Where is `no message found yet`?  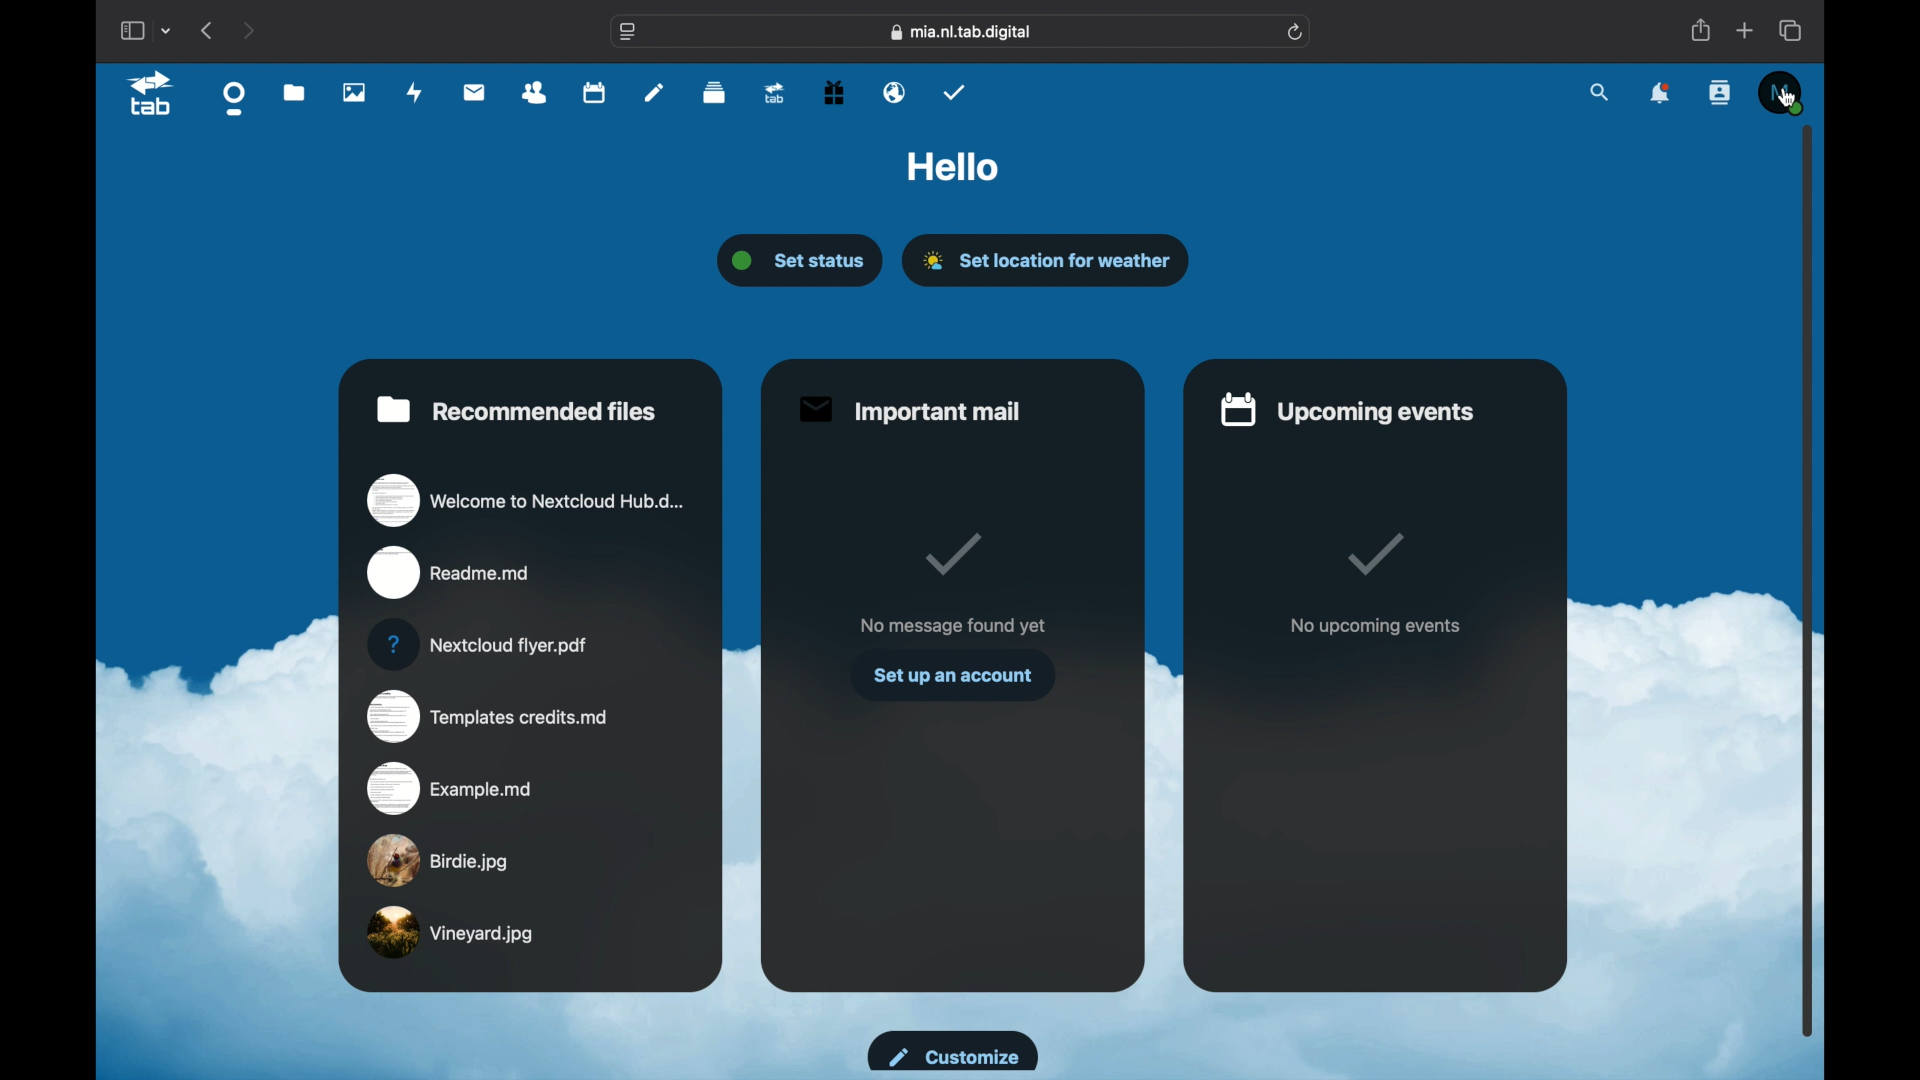 no message found yet is located at coordinates (952, 625).